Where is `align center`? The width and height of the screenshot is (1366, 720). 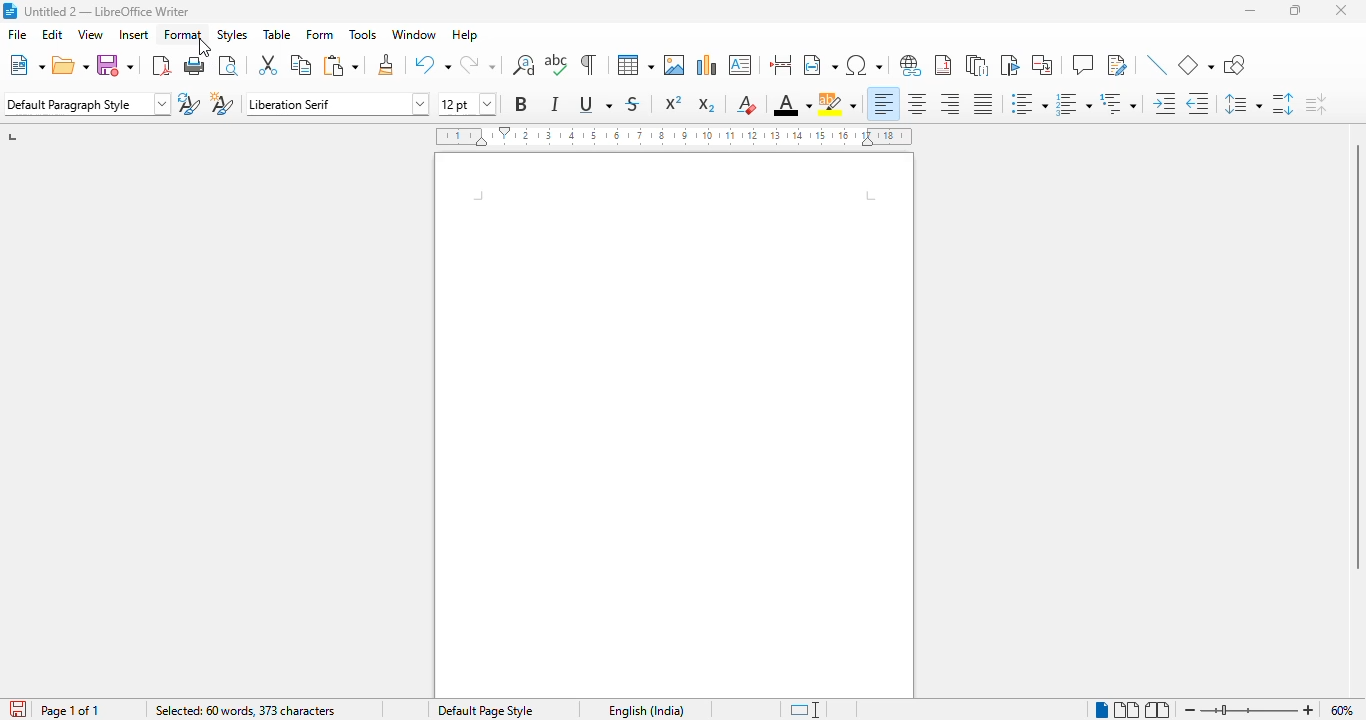
align center is located at coordinates (917, 103).